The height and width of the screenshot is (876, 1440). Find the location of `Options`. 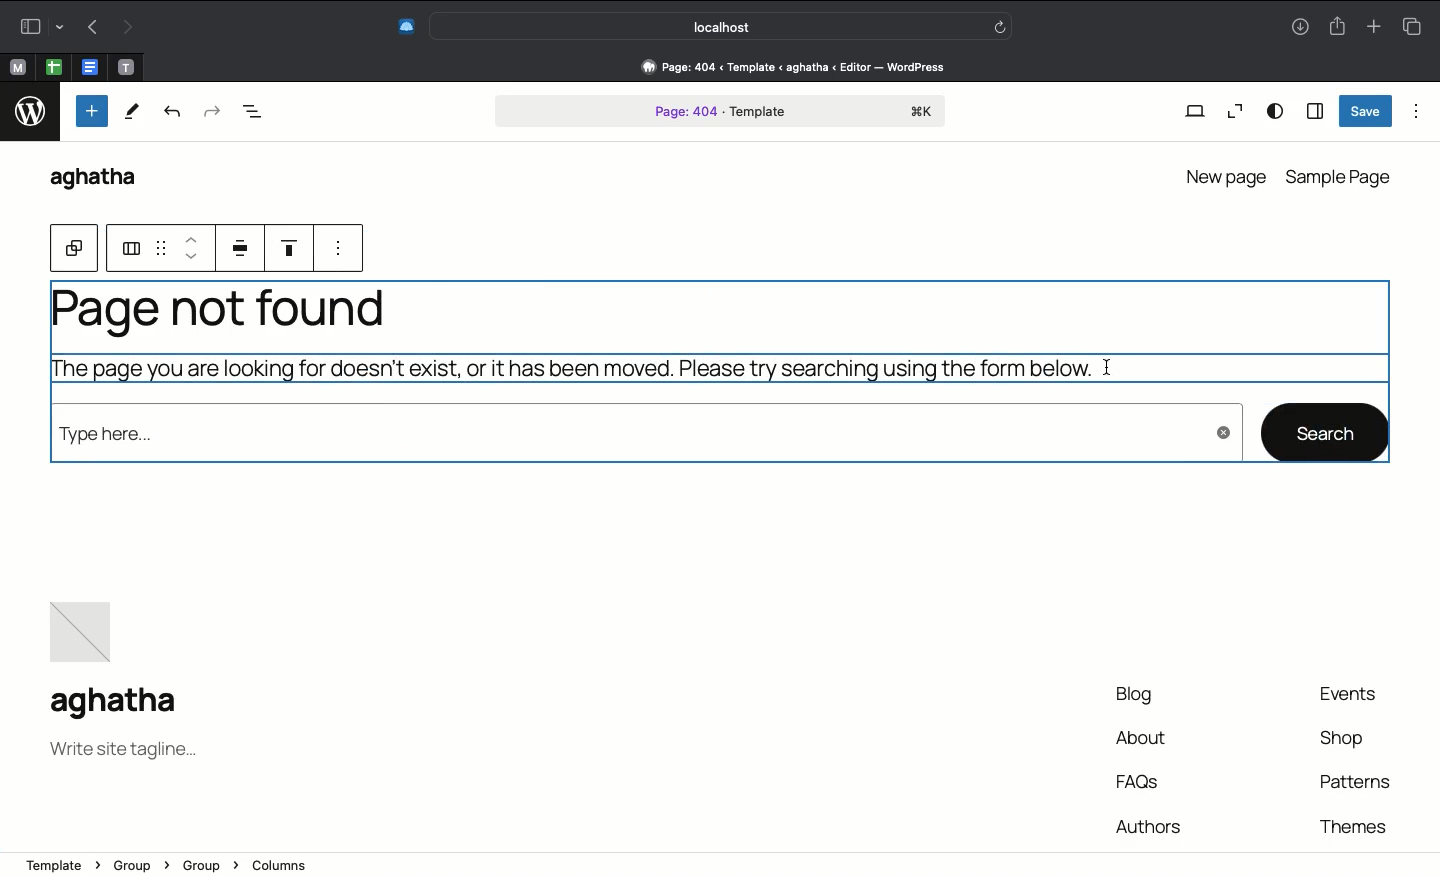

Options is located at coordinates (1417, 111).